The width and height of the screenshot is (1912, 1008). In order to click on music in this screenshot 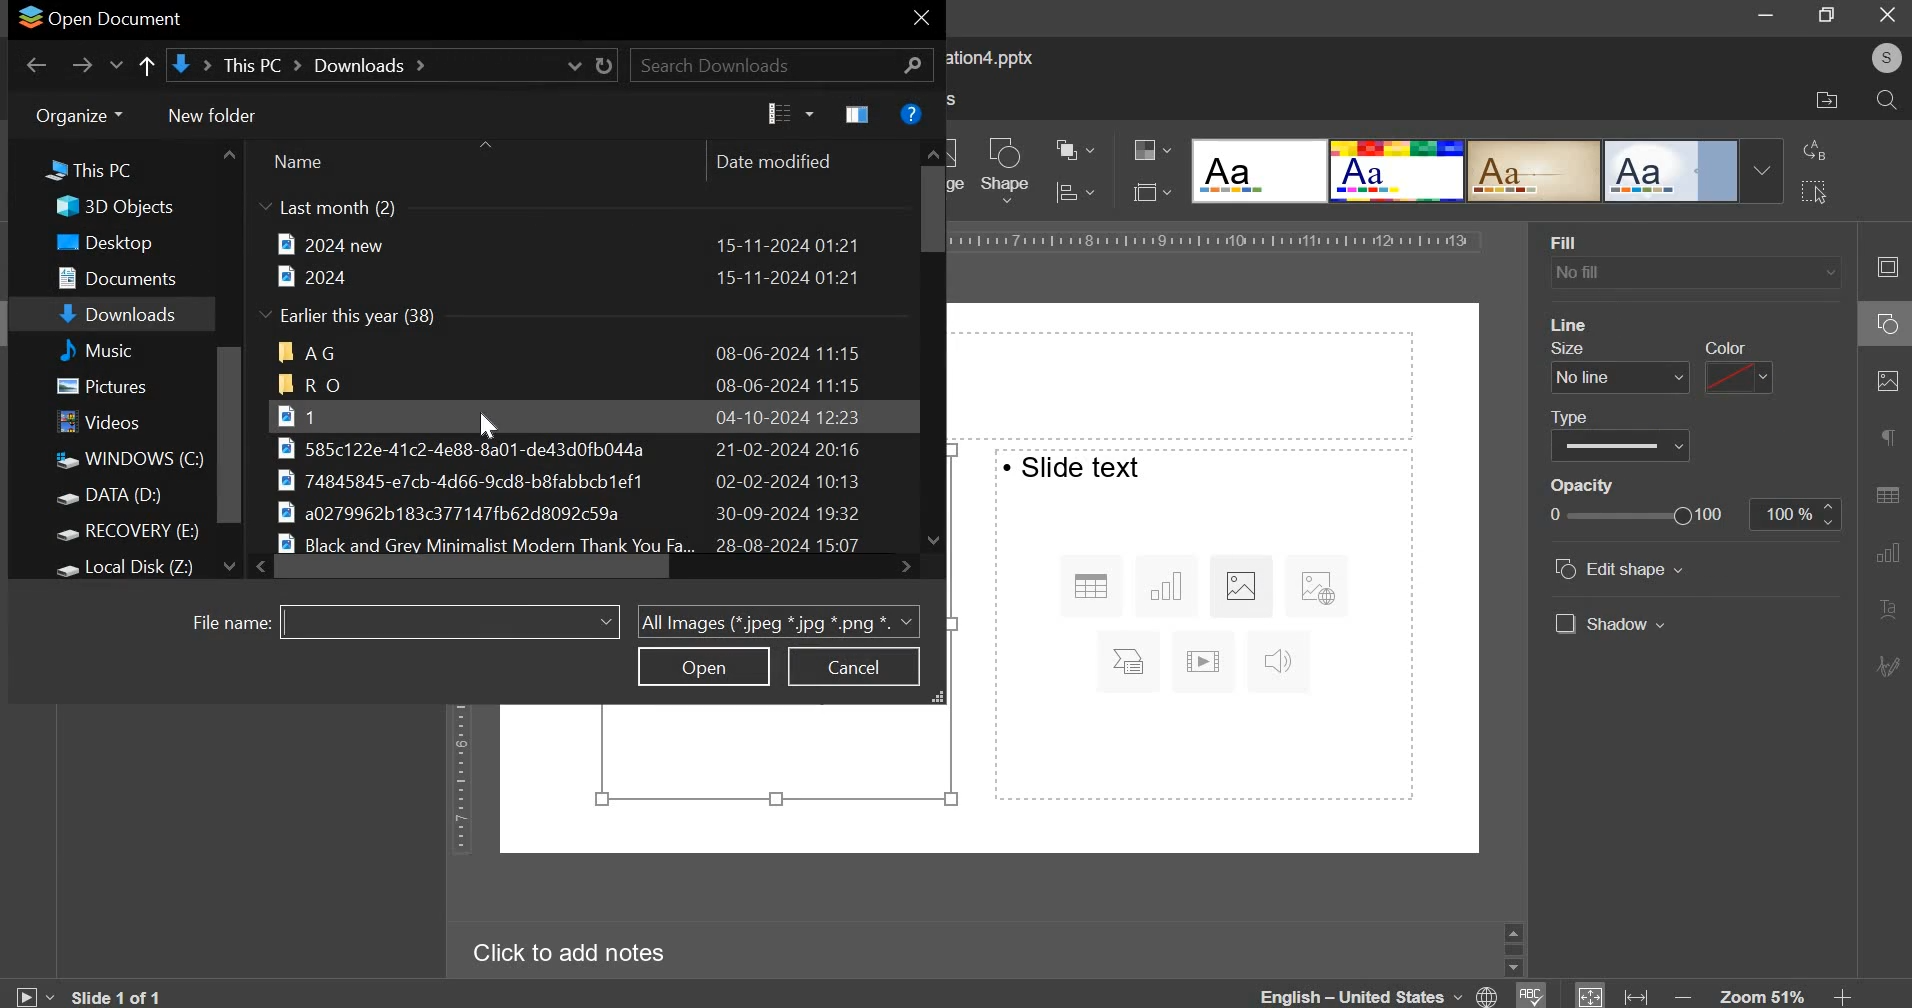, I will do `click(120, 349)`.